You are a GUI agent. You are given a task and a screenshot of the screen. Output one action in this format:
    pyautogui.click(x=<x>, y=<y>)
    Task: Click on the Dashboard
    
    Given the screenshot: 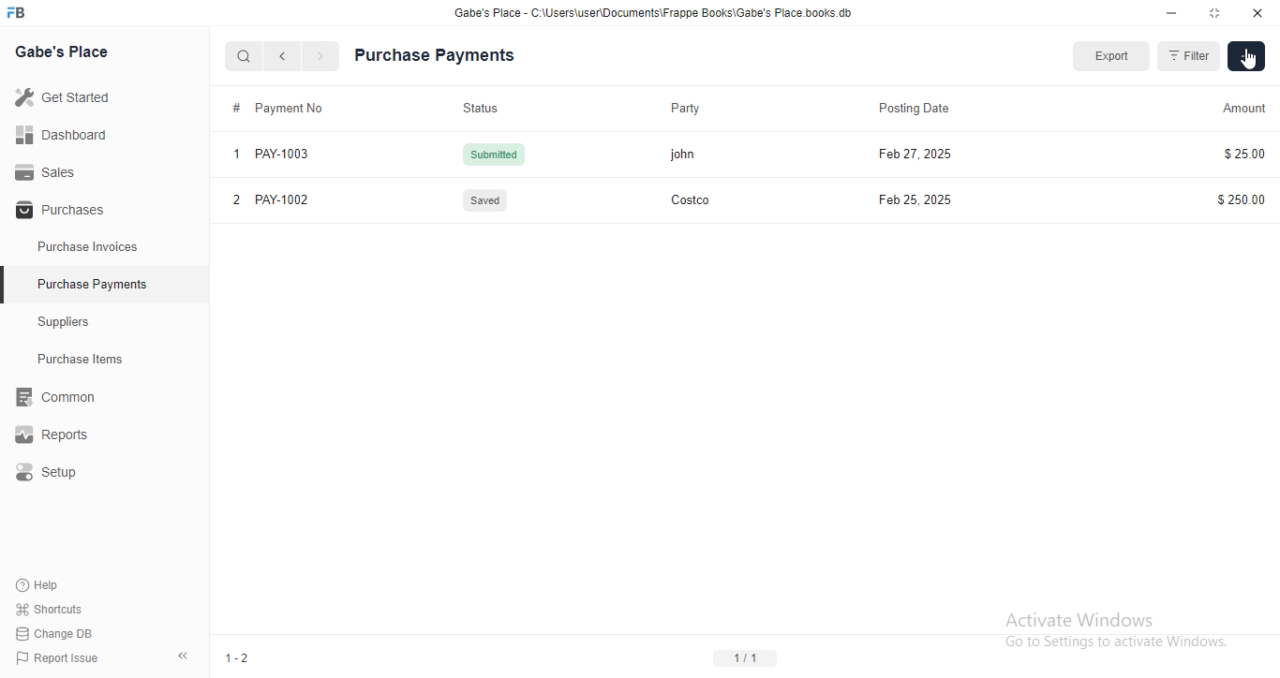 What is the action you would take?
    pyautogui.click(x=61, y=135)
    